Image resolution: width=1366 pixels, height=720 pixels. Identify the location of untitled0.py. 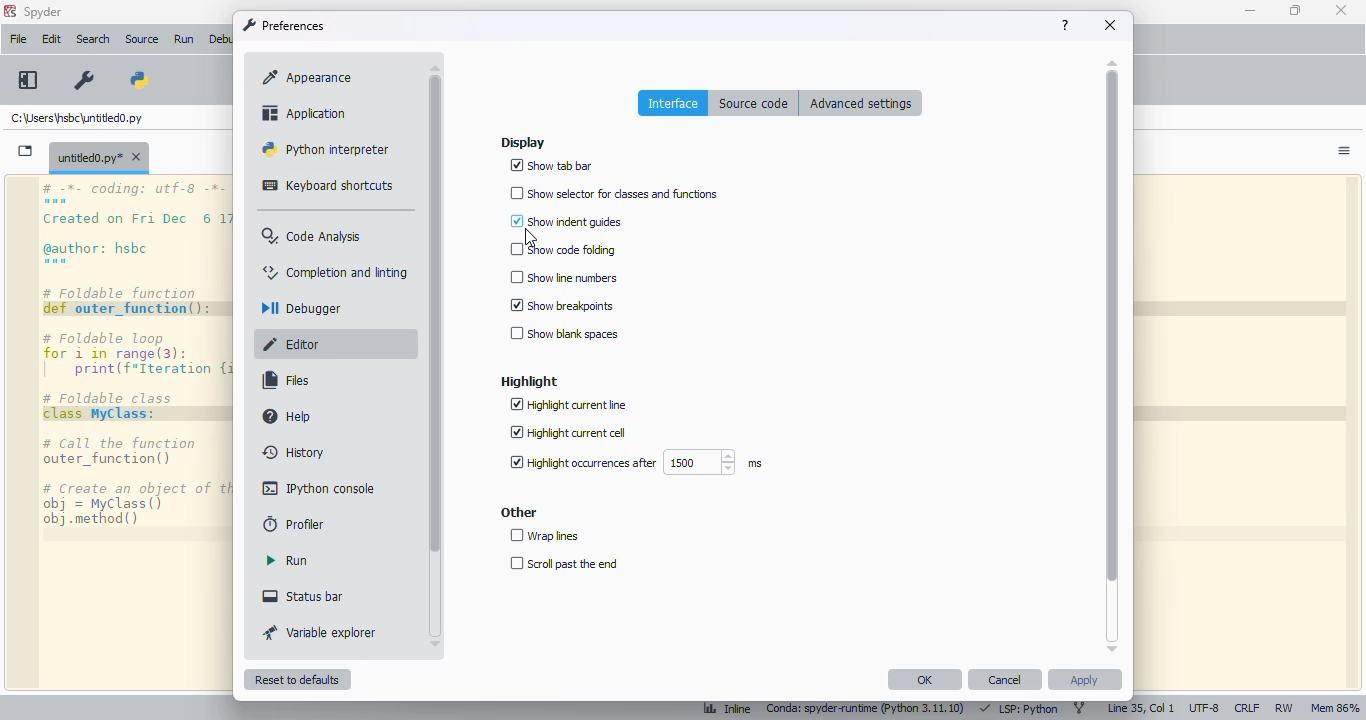
(99, 156).